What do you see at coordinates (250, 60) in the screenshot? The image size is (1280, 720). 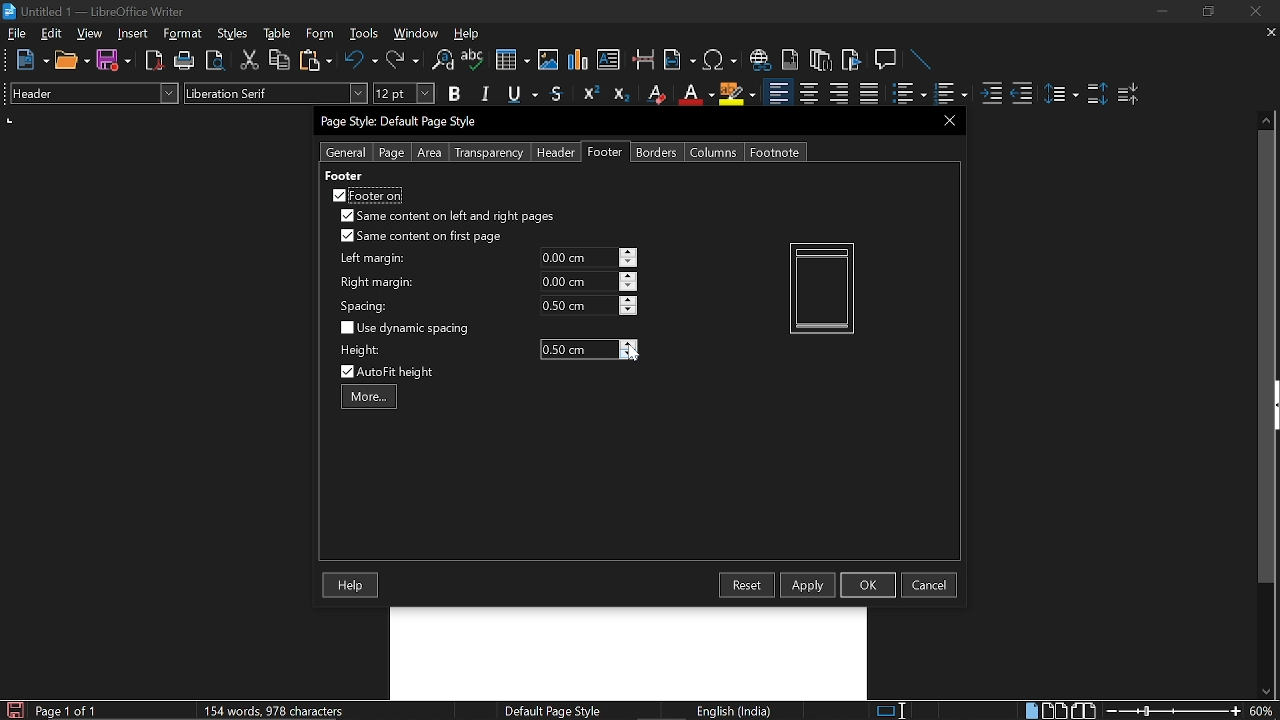 I see `Cut` at bounding box center [250, 60].